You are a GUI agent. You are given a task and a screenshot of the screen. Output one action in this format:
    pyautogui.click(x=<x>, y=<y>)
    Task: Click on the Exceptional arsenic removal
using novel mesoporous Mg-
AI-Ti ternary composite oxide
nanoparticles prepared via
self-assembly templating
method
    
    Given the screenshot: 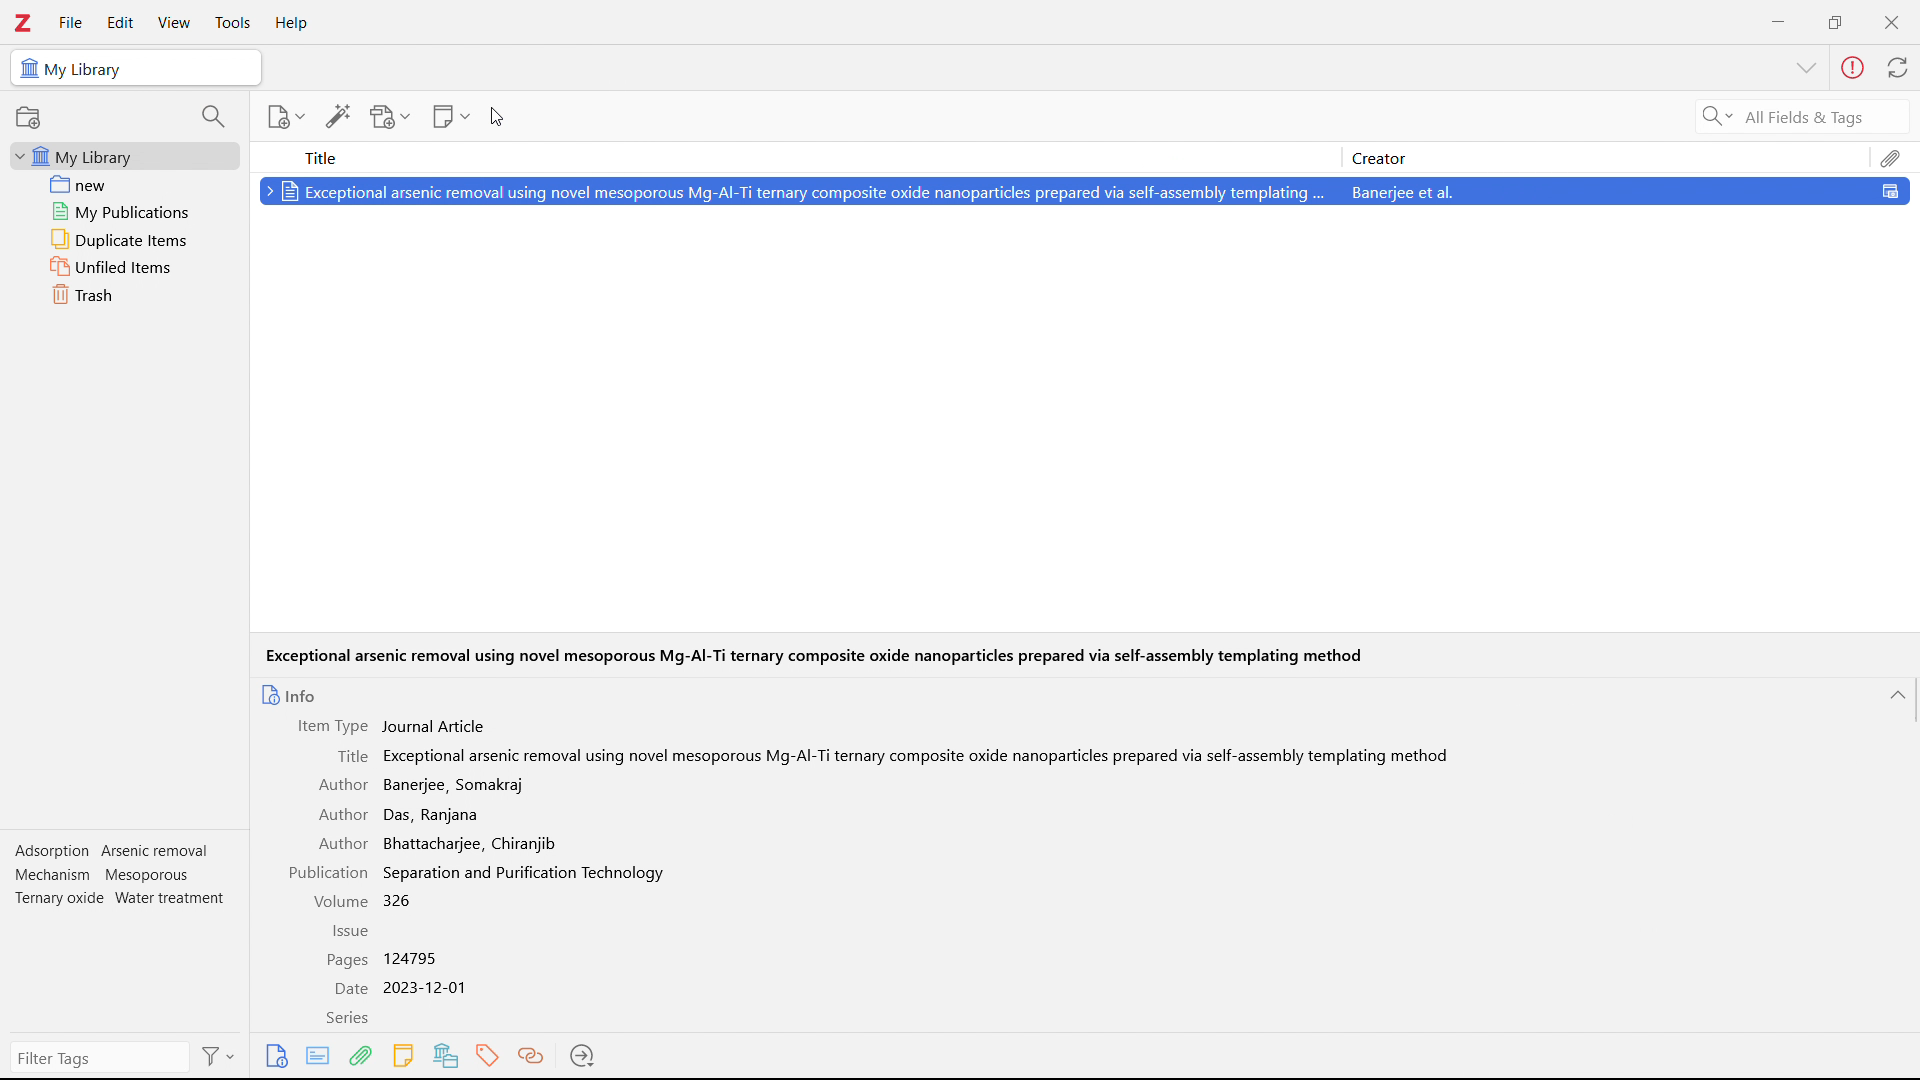 What is the action you would take?
    pyautogui.click(x=918, y=755)
    